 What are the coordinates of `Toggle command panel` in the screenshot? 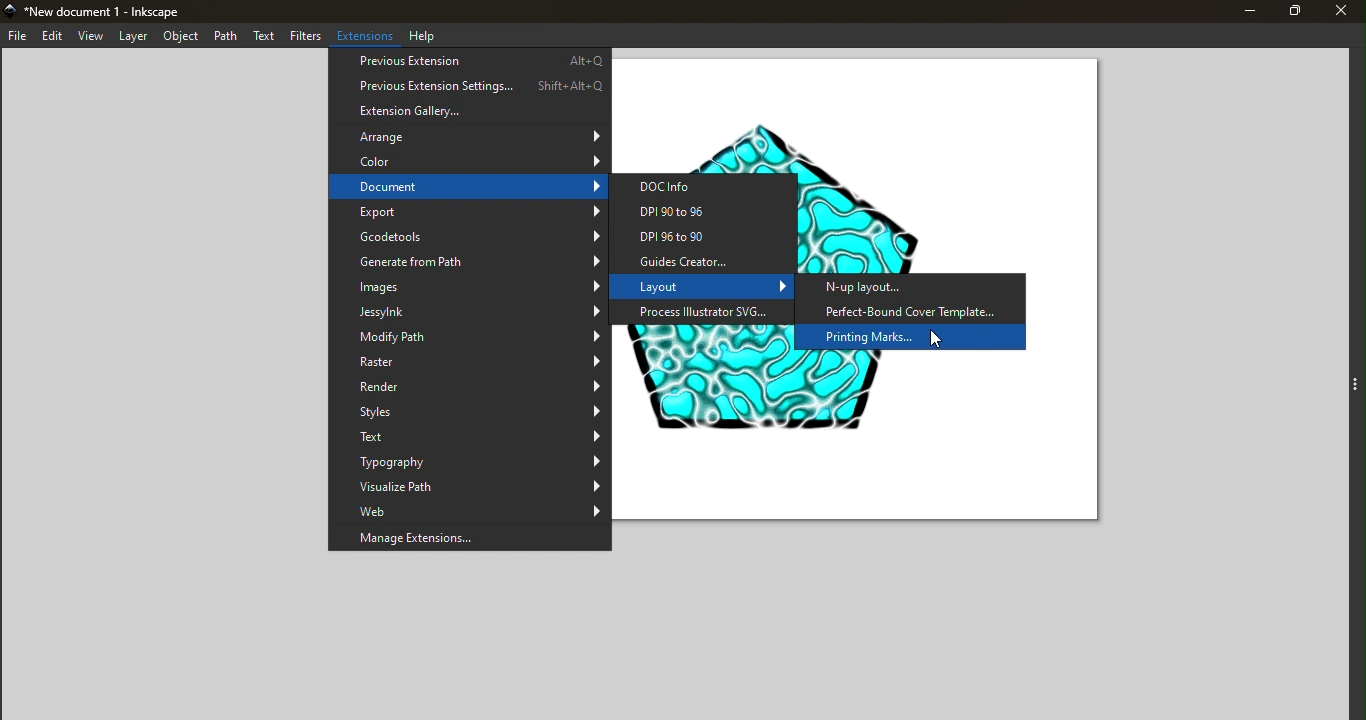 It's located at (1356, 375).